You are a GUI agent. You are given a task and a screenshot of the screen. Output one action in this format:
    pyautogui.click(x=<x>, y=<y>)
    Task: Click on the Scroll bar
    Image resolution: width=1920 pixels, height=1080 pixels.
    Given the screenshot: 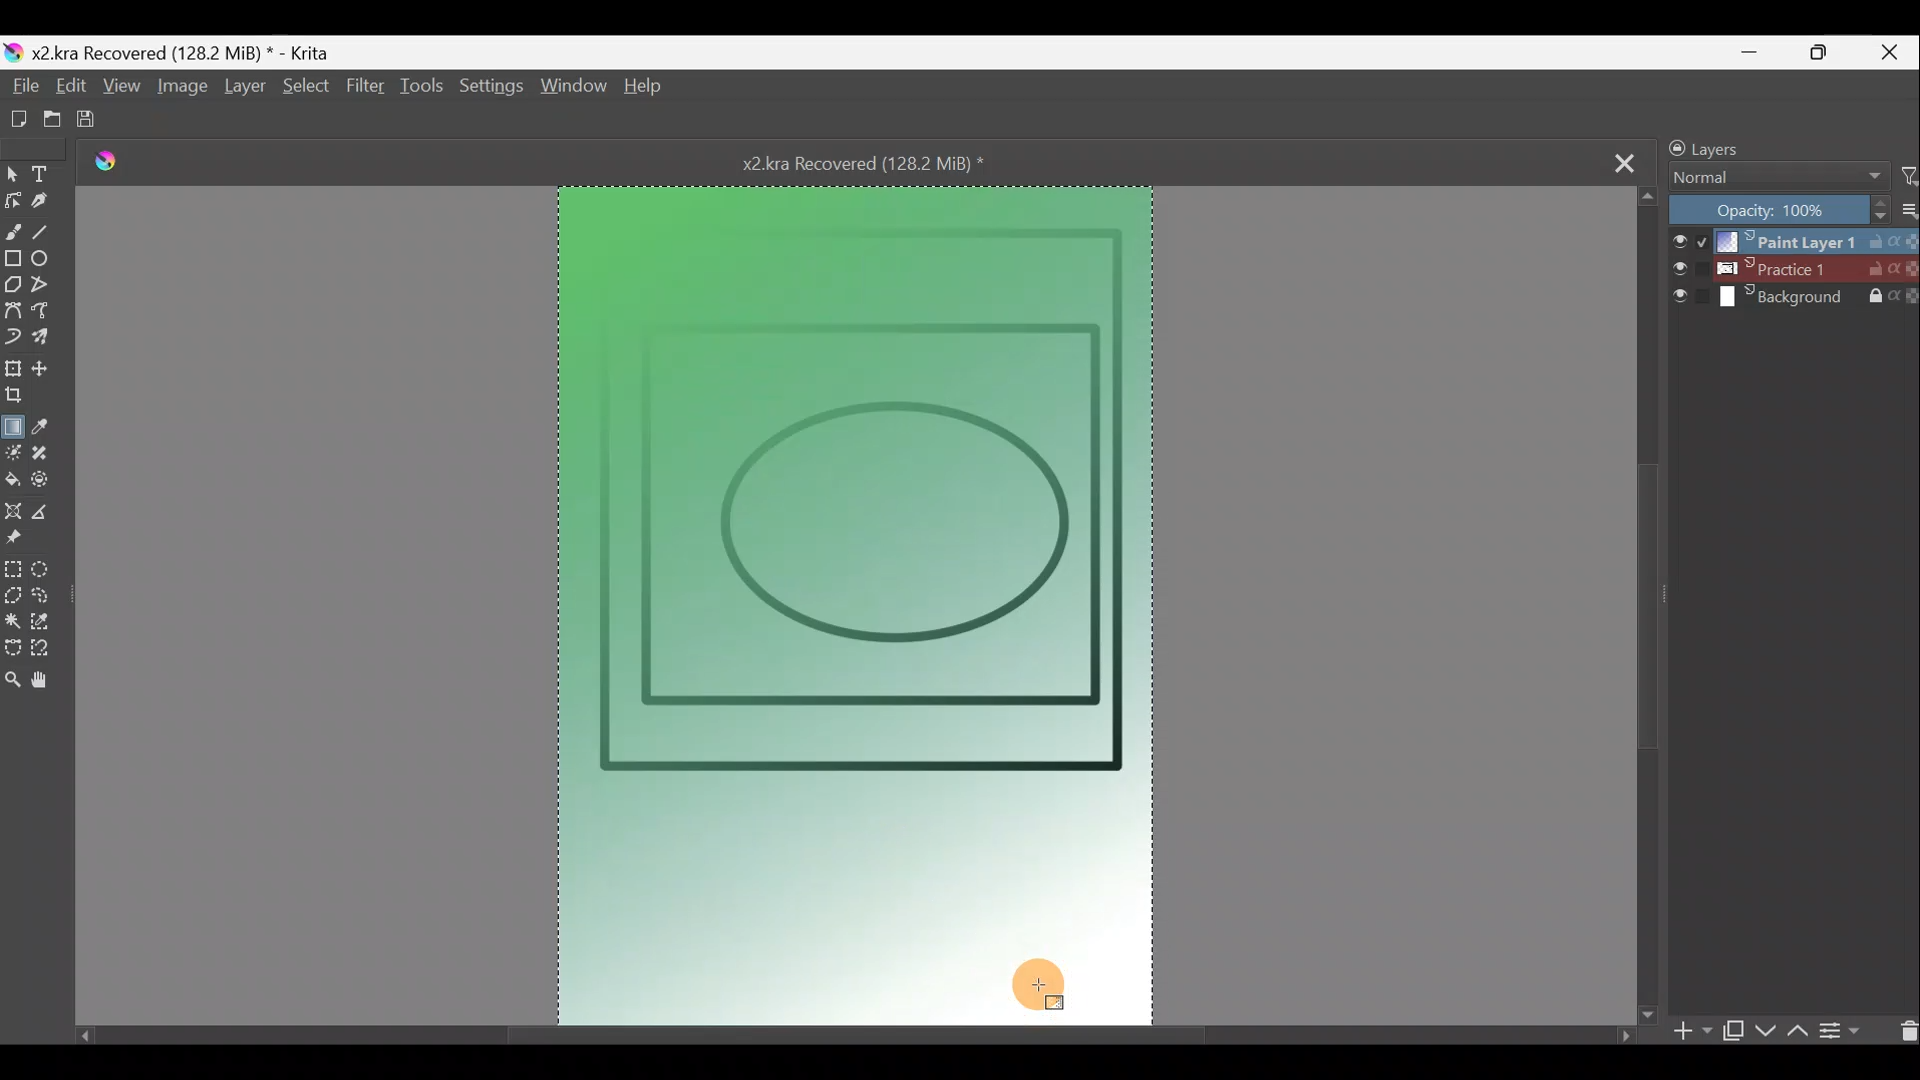 What is the action you would take?
    pyautogui.click(x=1648, y=603)
    